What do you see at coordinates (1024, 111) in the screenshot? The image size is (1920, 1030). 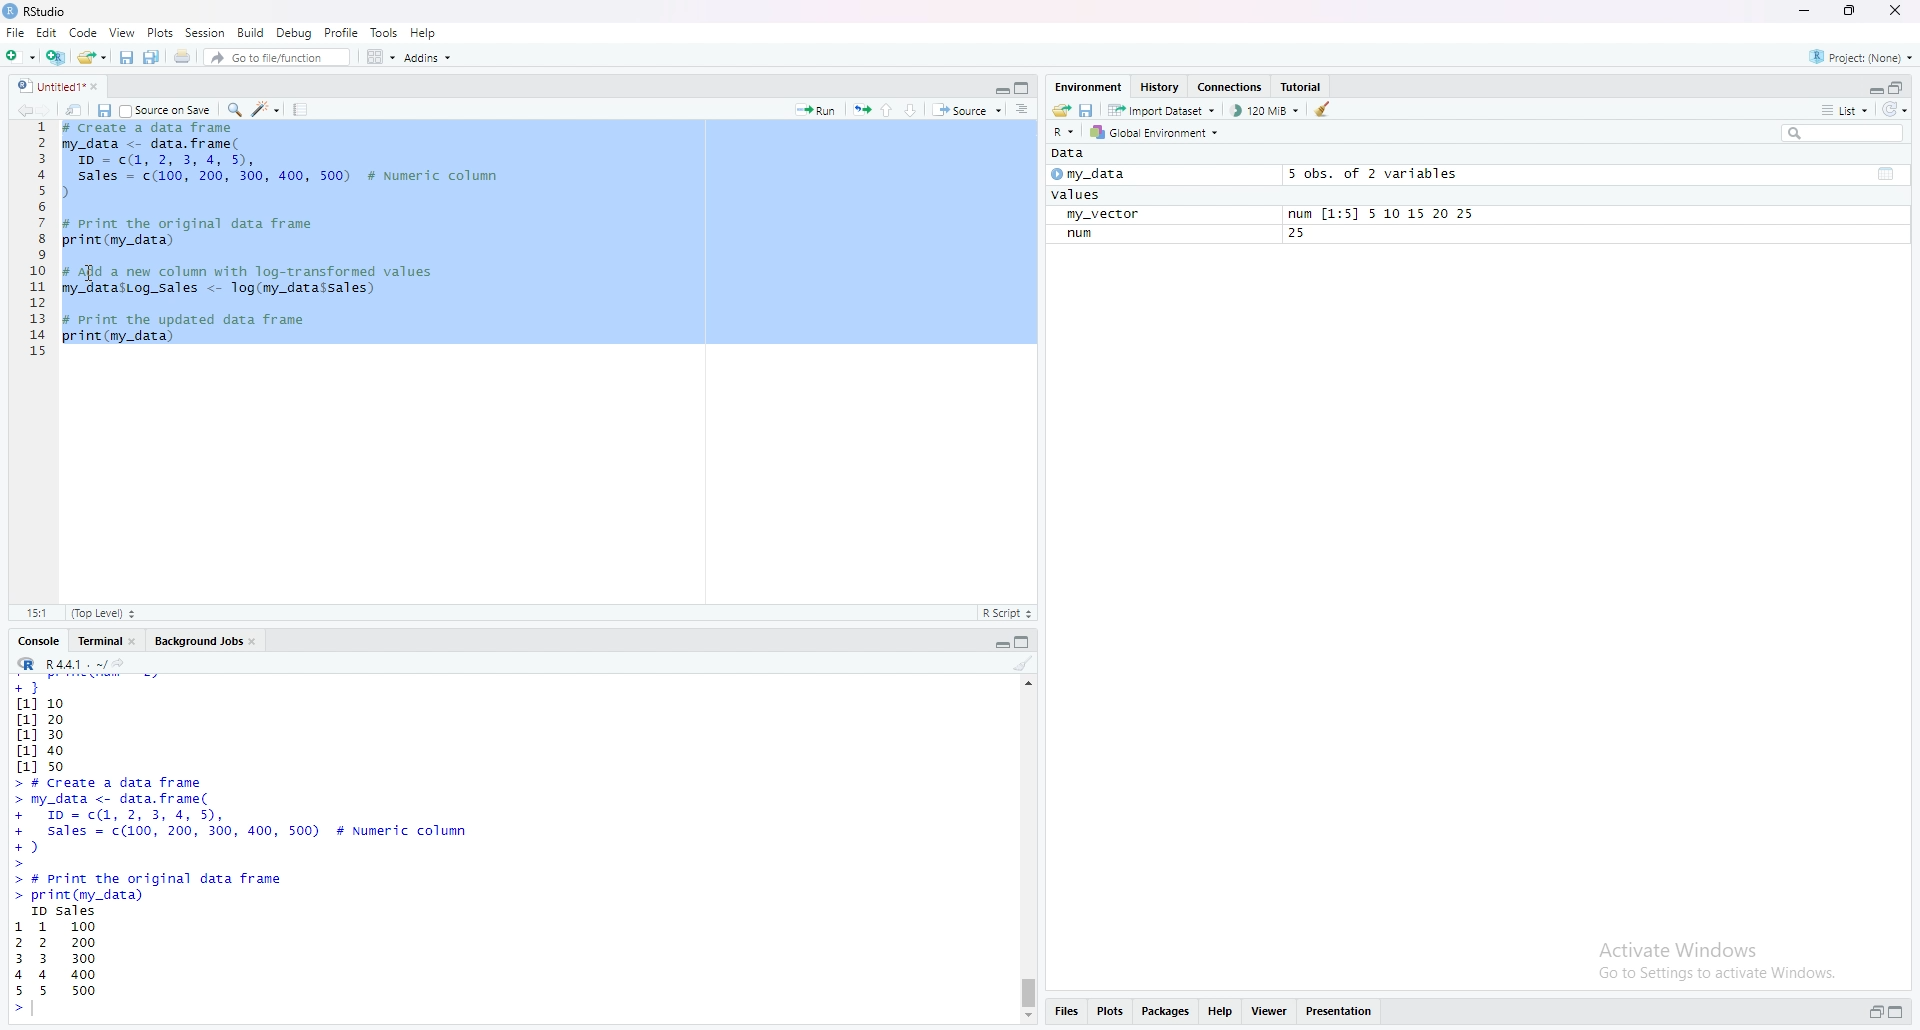 I see `show document outline` at bounding box center [1024, 111].